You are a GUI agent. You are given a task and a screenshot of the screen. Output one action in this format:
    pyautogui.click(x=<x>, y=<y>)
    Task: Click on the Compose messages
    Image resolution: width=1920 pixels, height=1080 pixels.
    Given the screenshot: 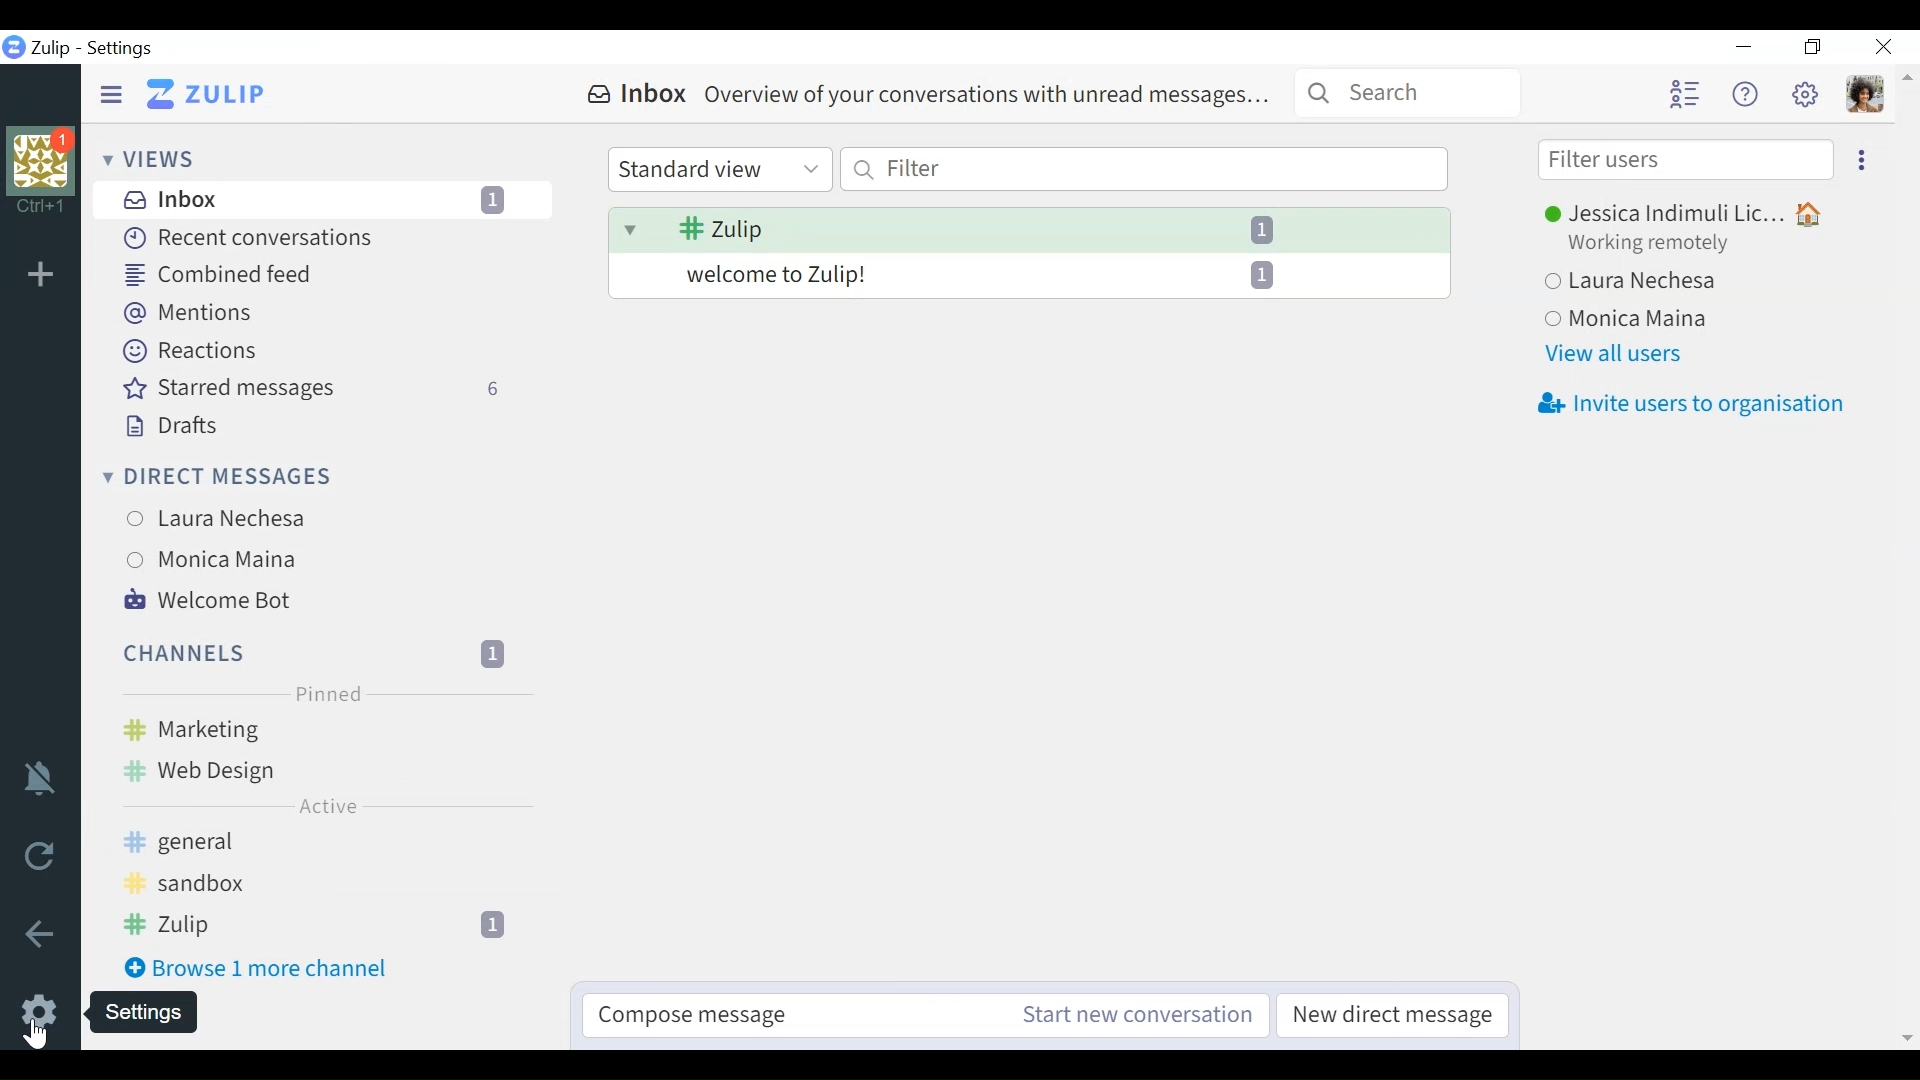 What is the action you would take?
    pyautogui.click(x=765, y=1016)
    